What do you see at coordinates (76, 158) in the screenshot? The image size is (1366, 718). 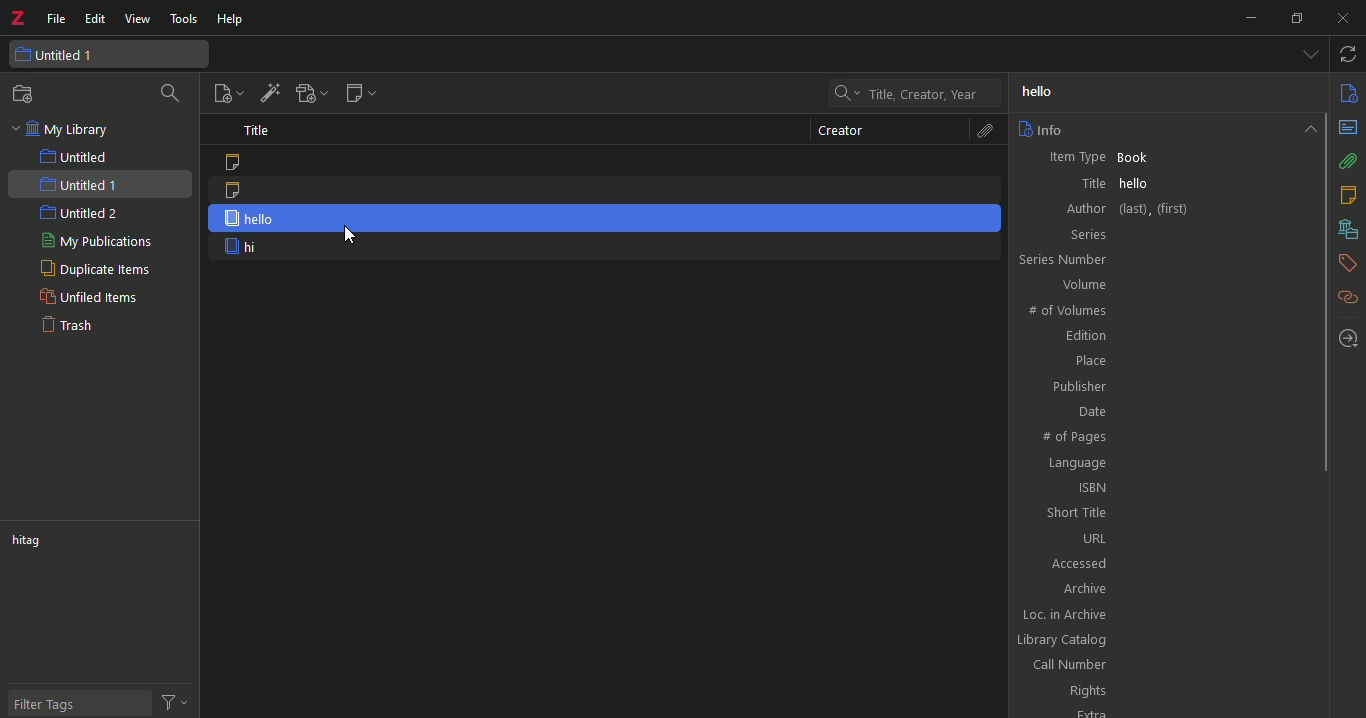 I see `untitled` at bounding box center [76, 158].